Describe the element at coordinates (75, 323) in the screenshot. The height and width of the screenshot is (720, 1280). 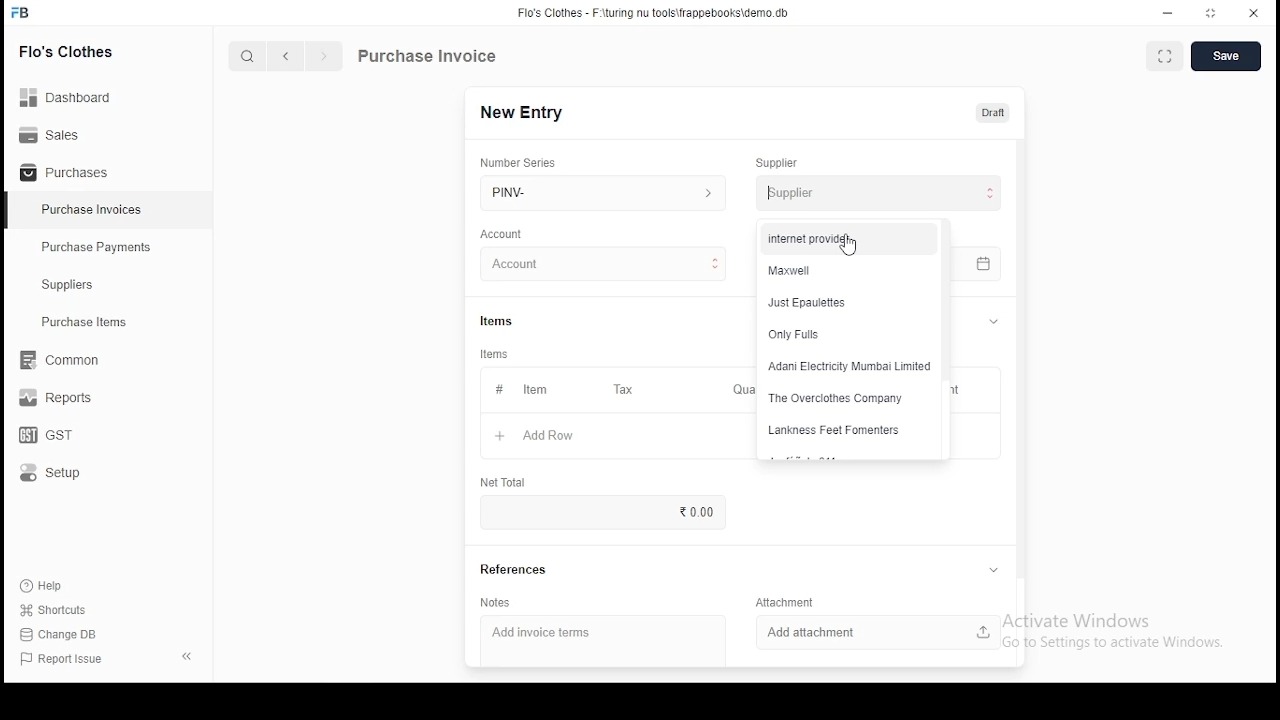
I see `Purchase ltems` at that location.